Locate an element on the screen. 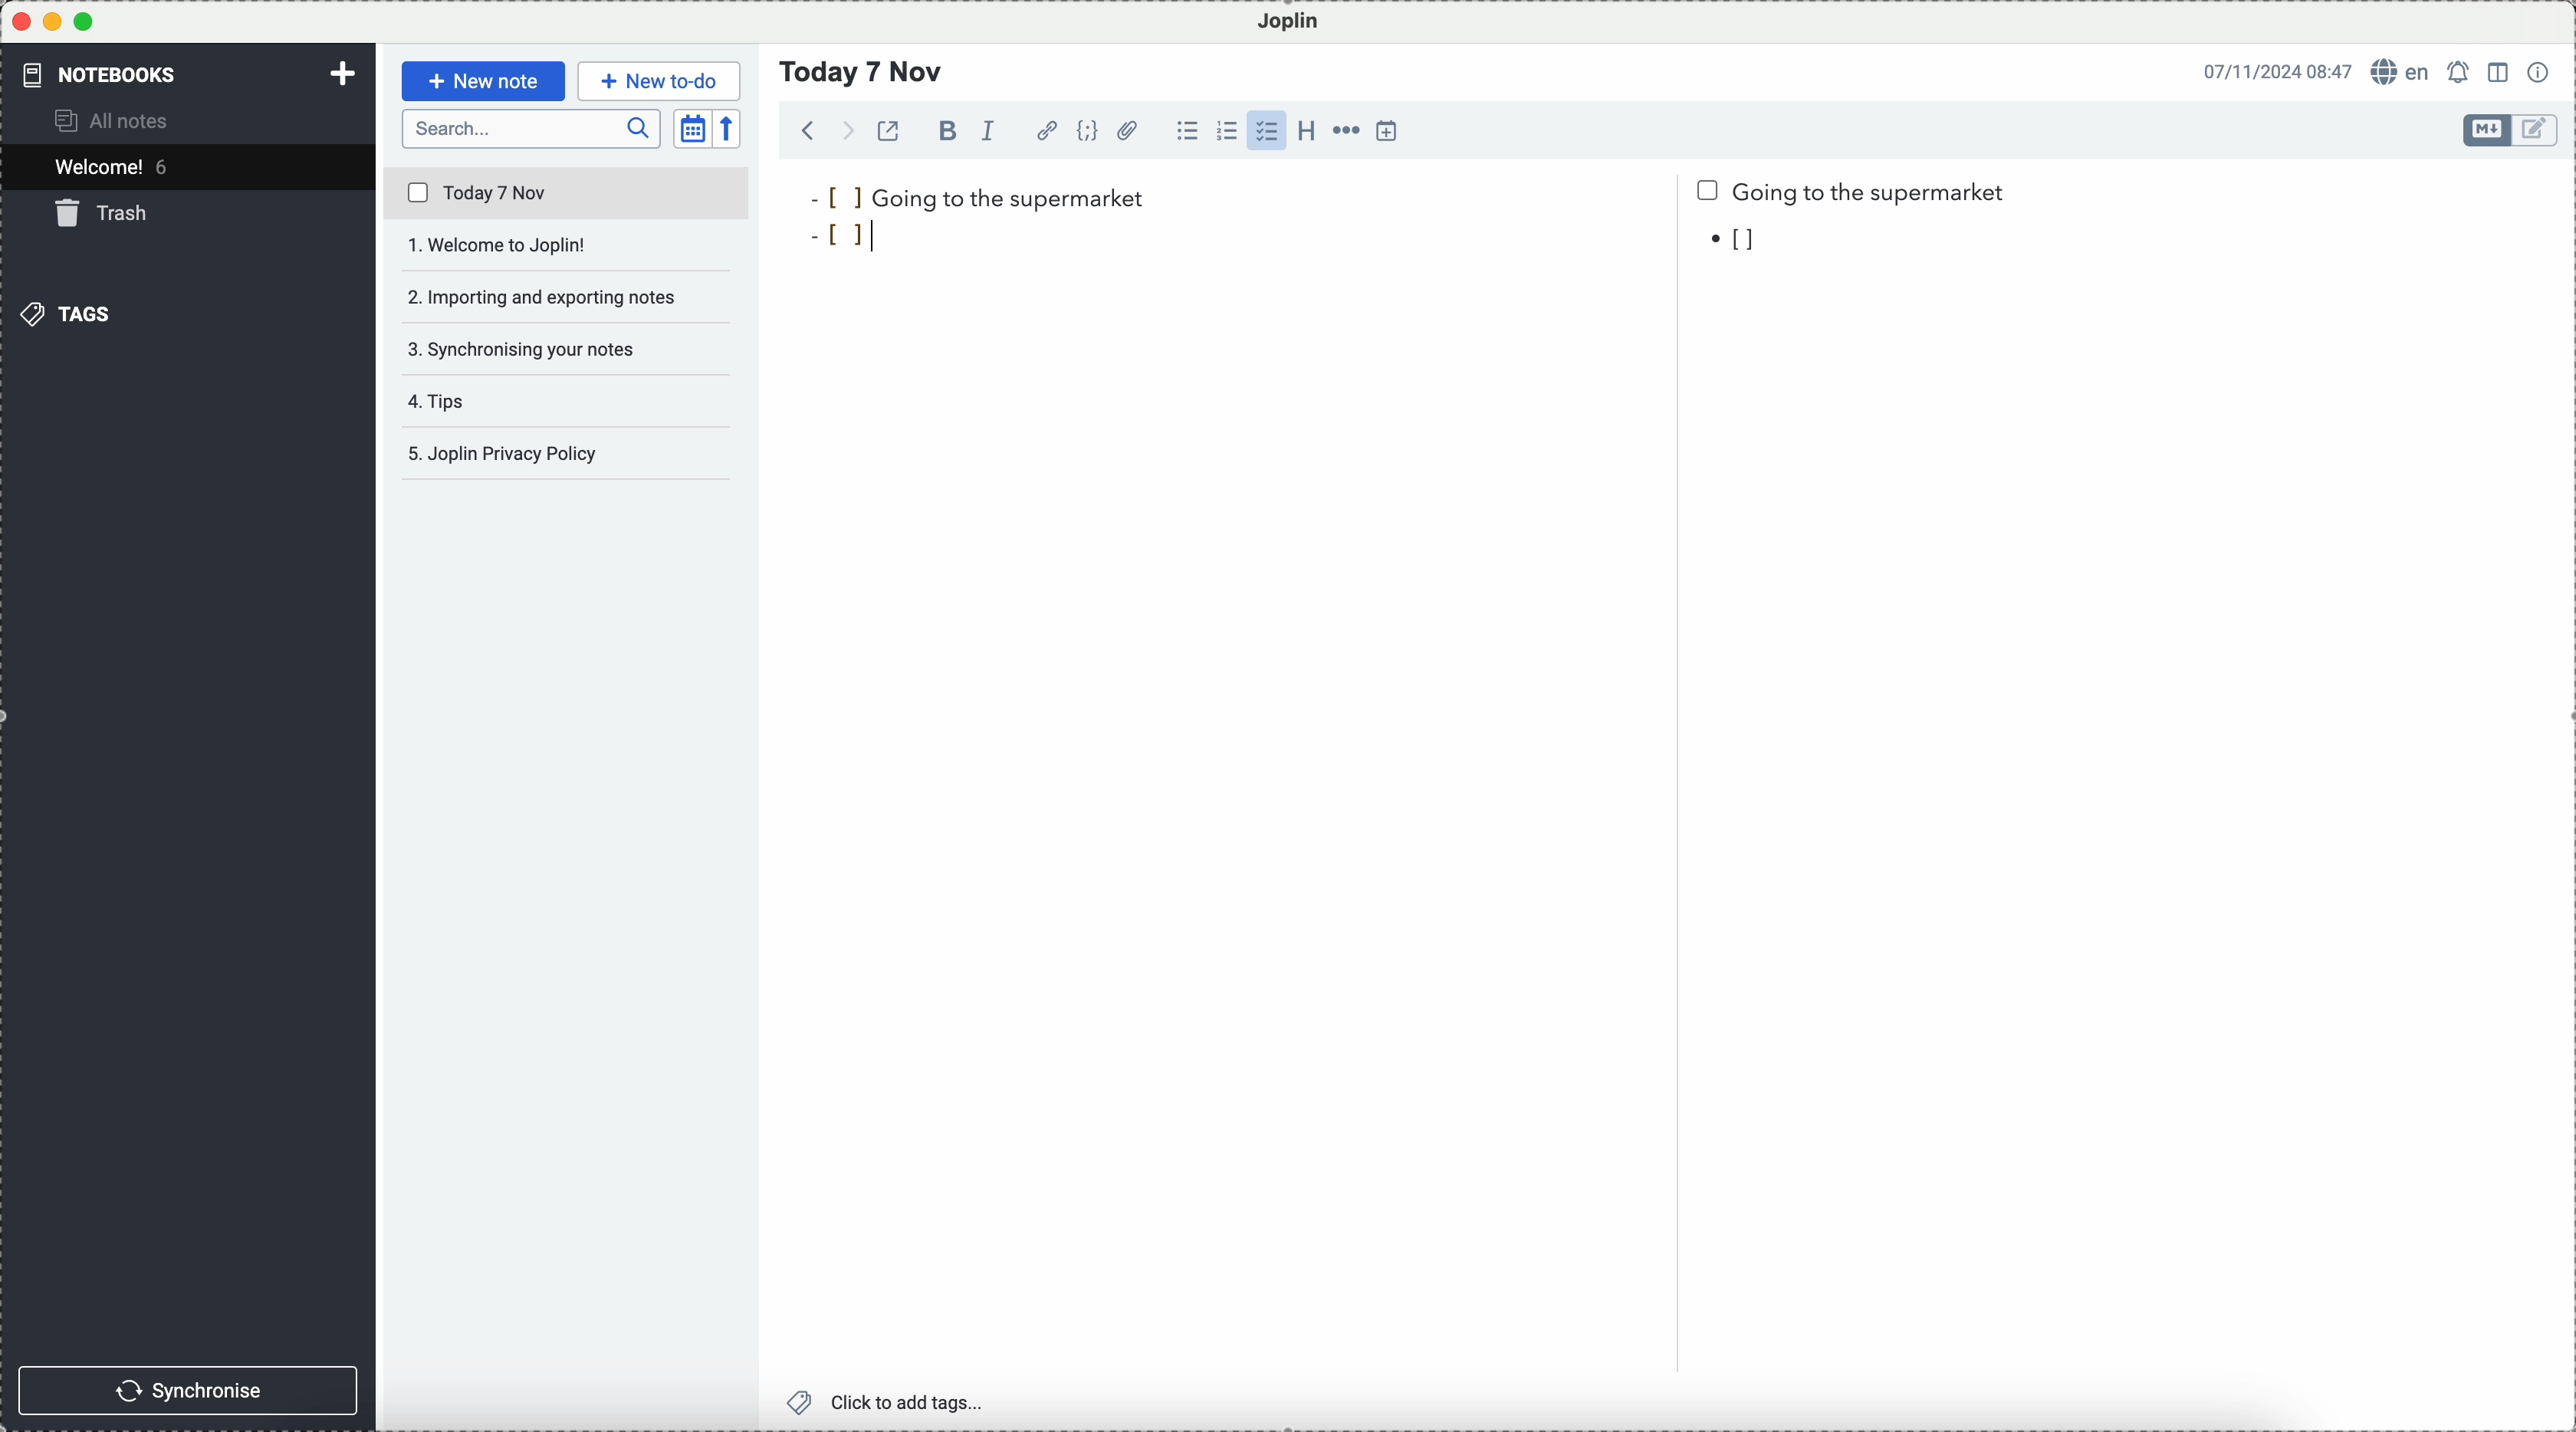 The width and height of the screenshot is (2576, 1432). code is located at coordinates (1087, 130).